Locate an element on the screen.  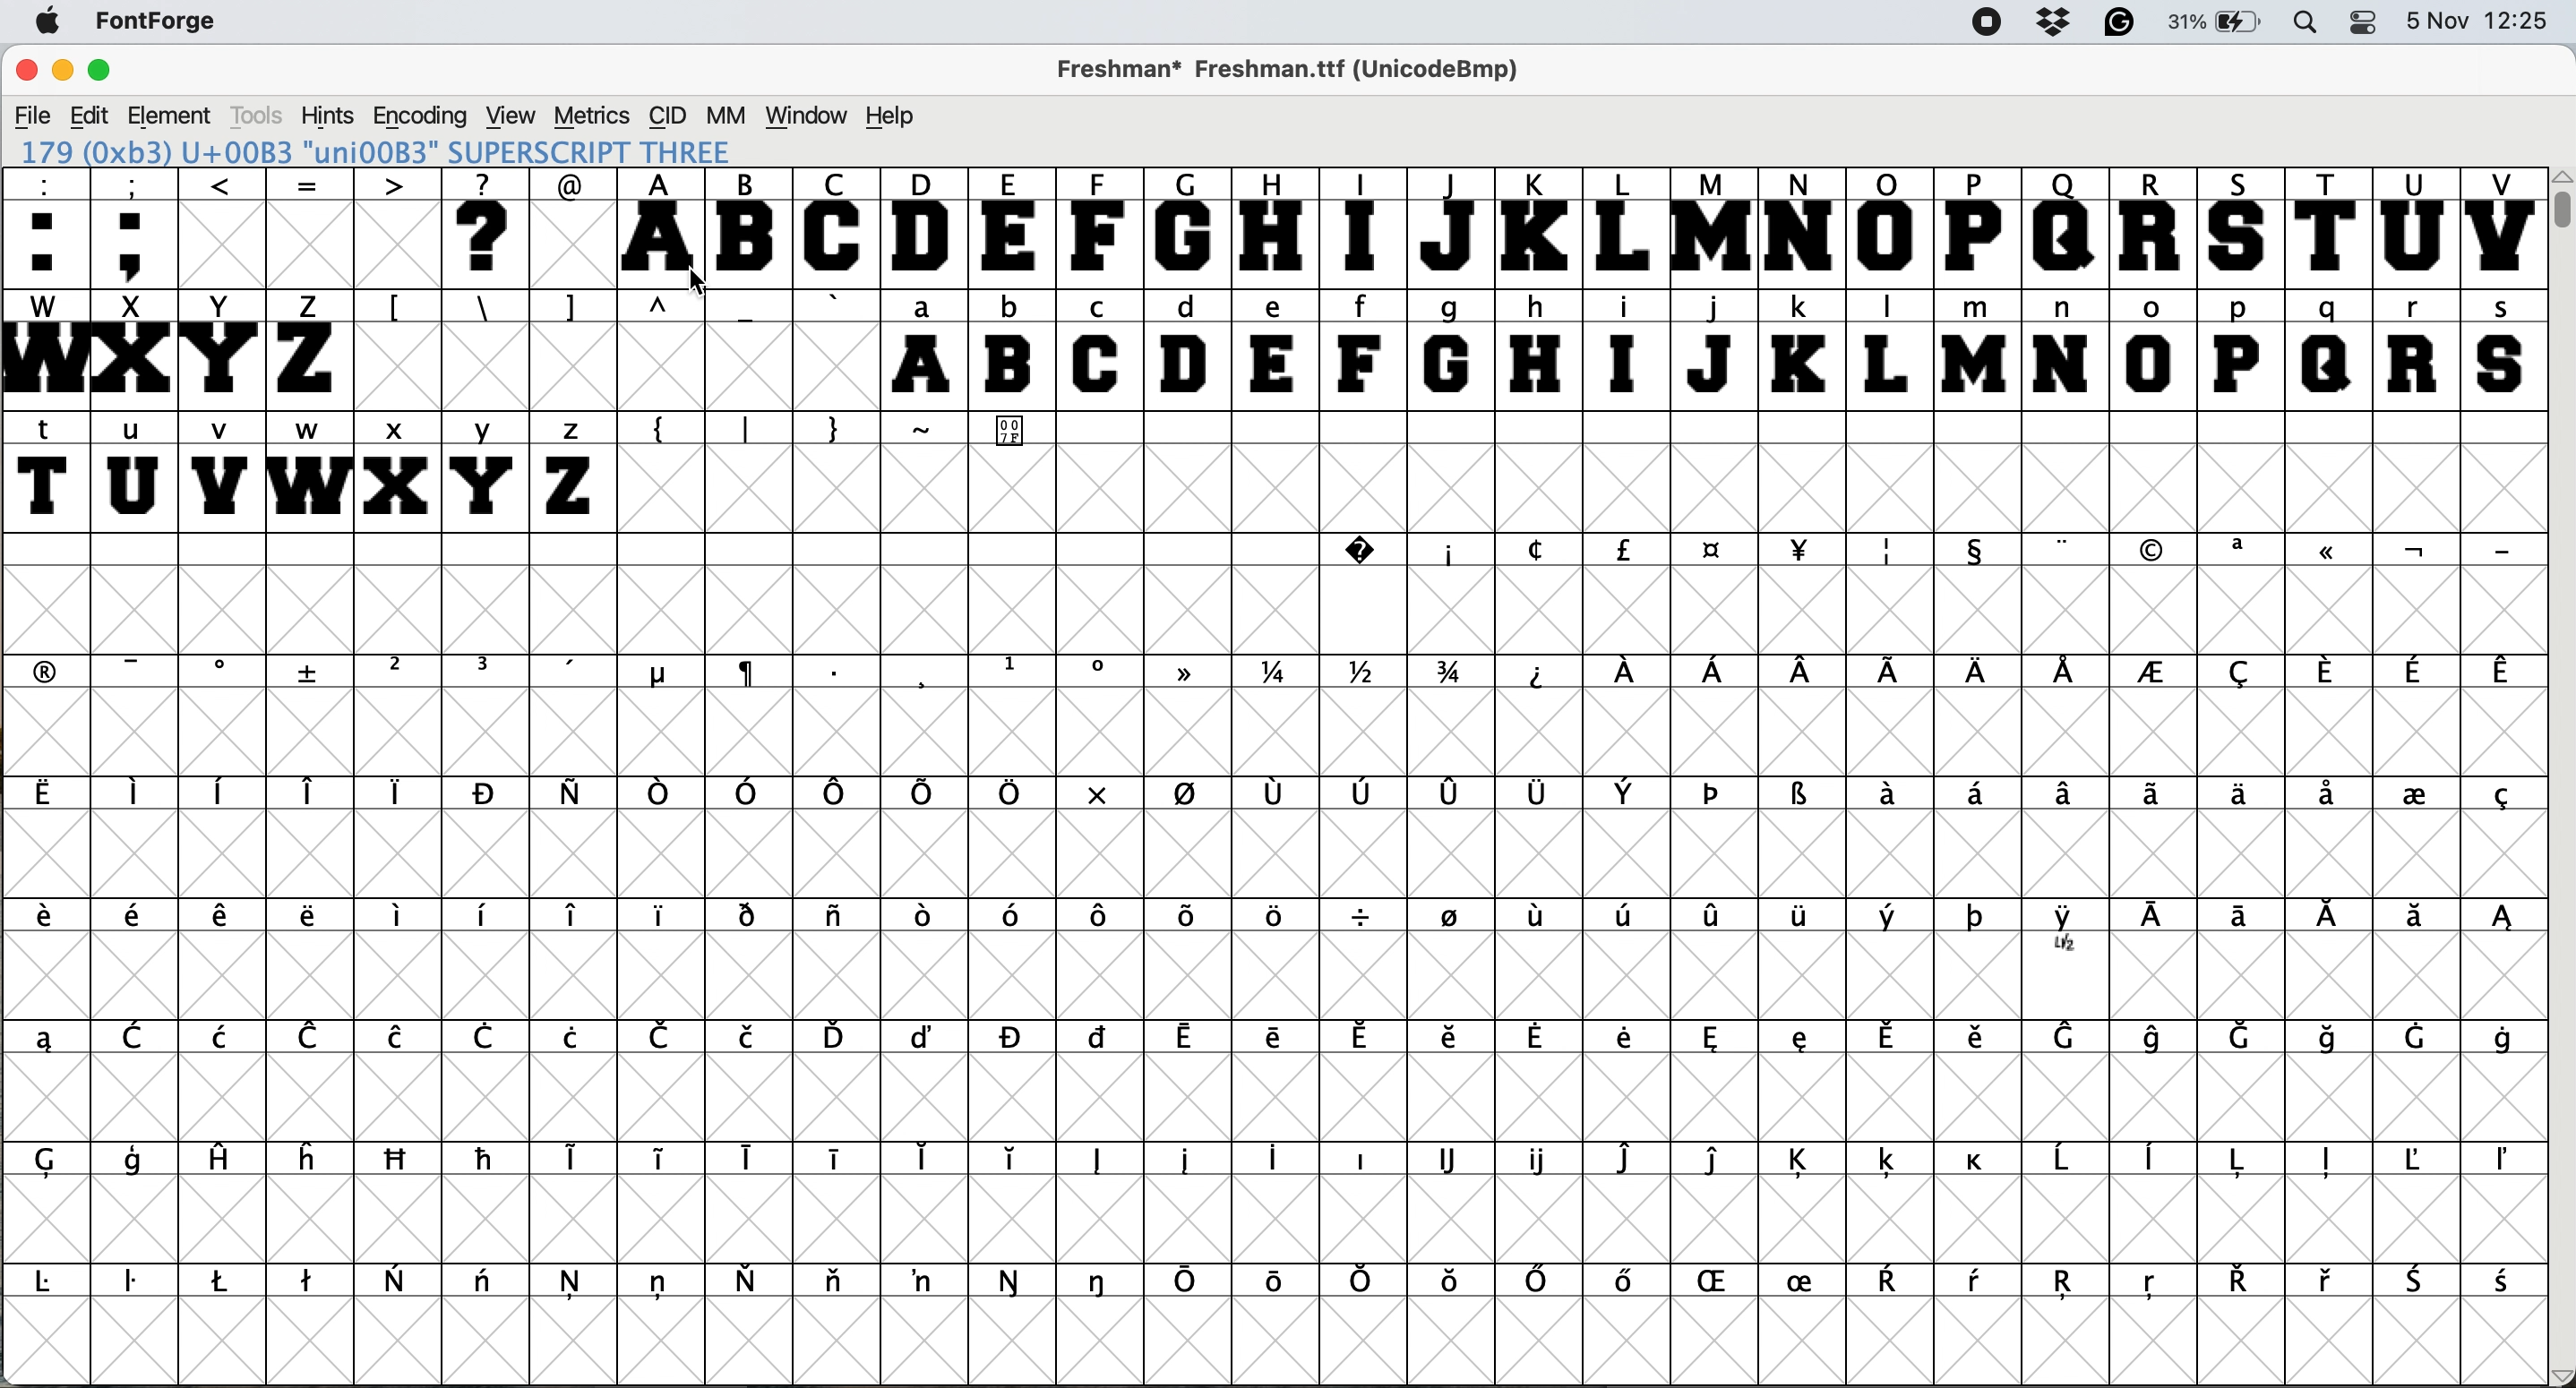
symbol is located at coordinates (2501, 798).